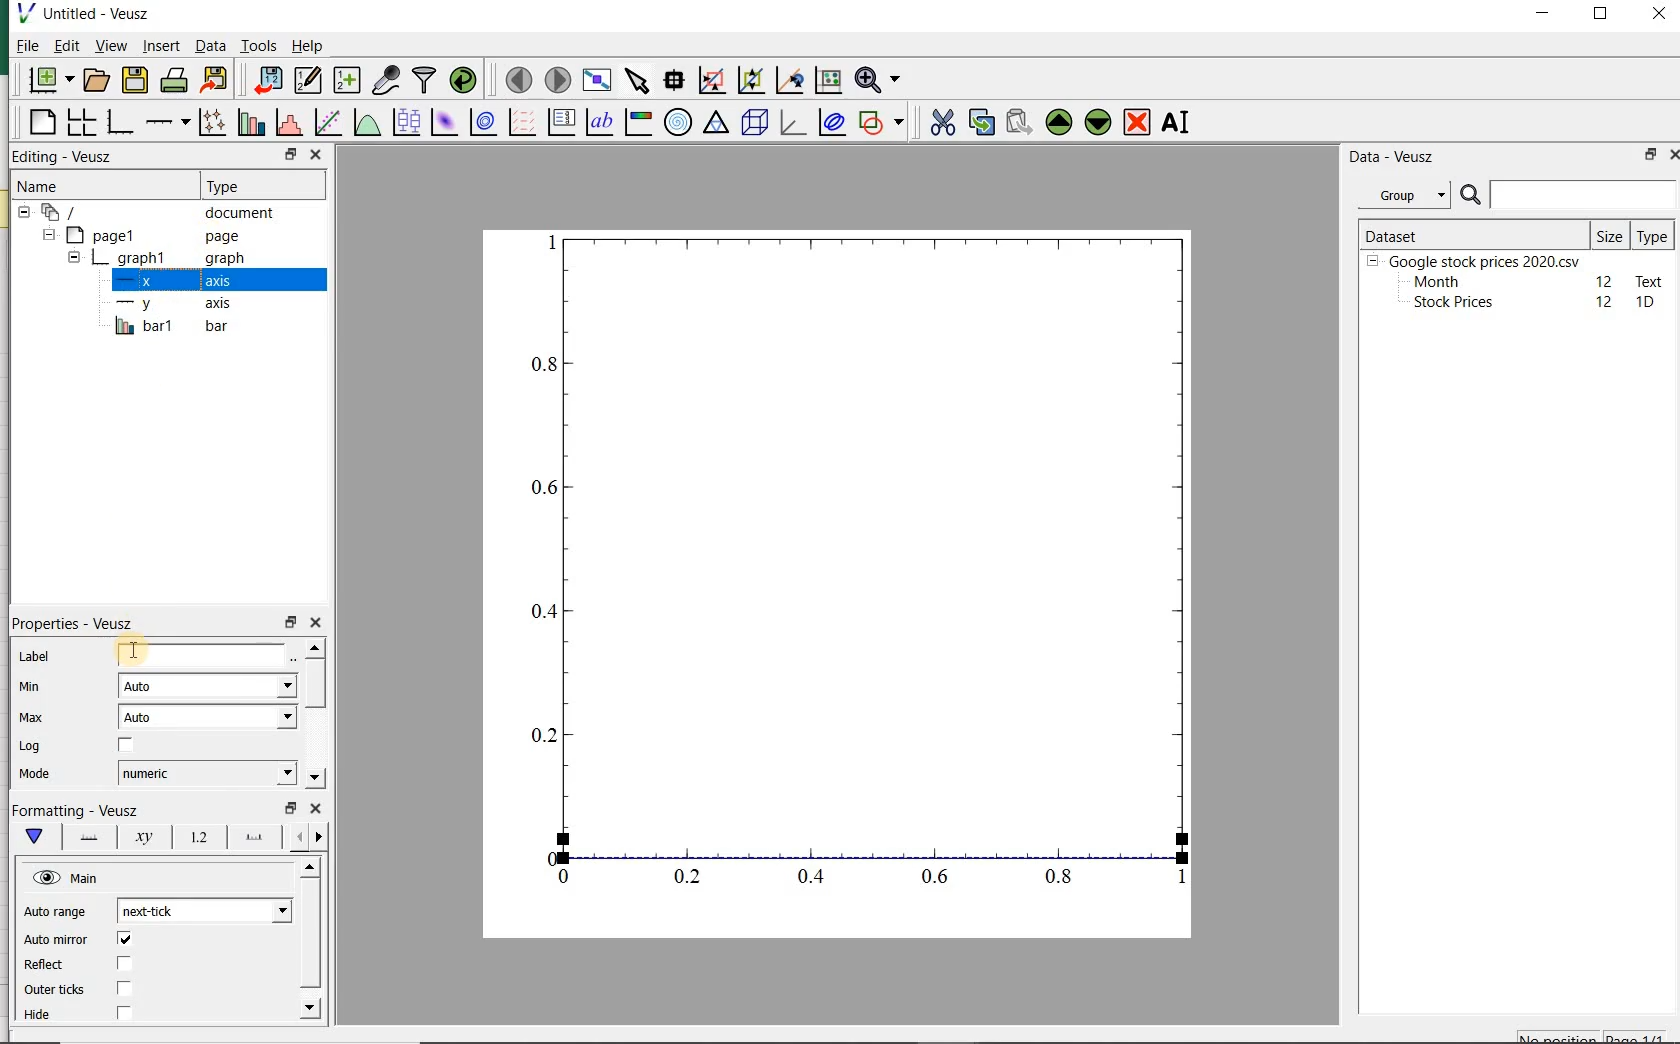  I want to click on Stock prices, so click(1444, 303).